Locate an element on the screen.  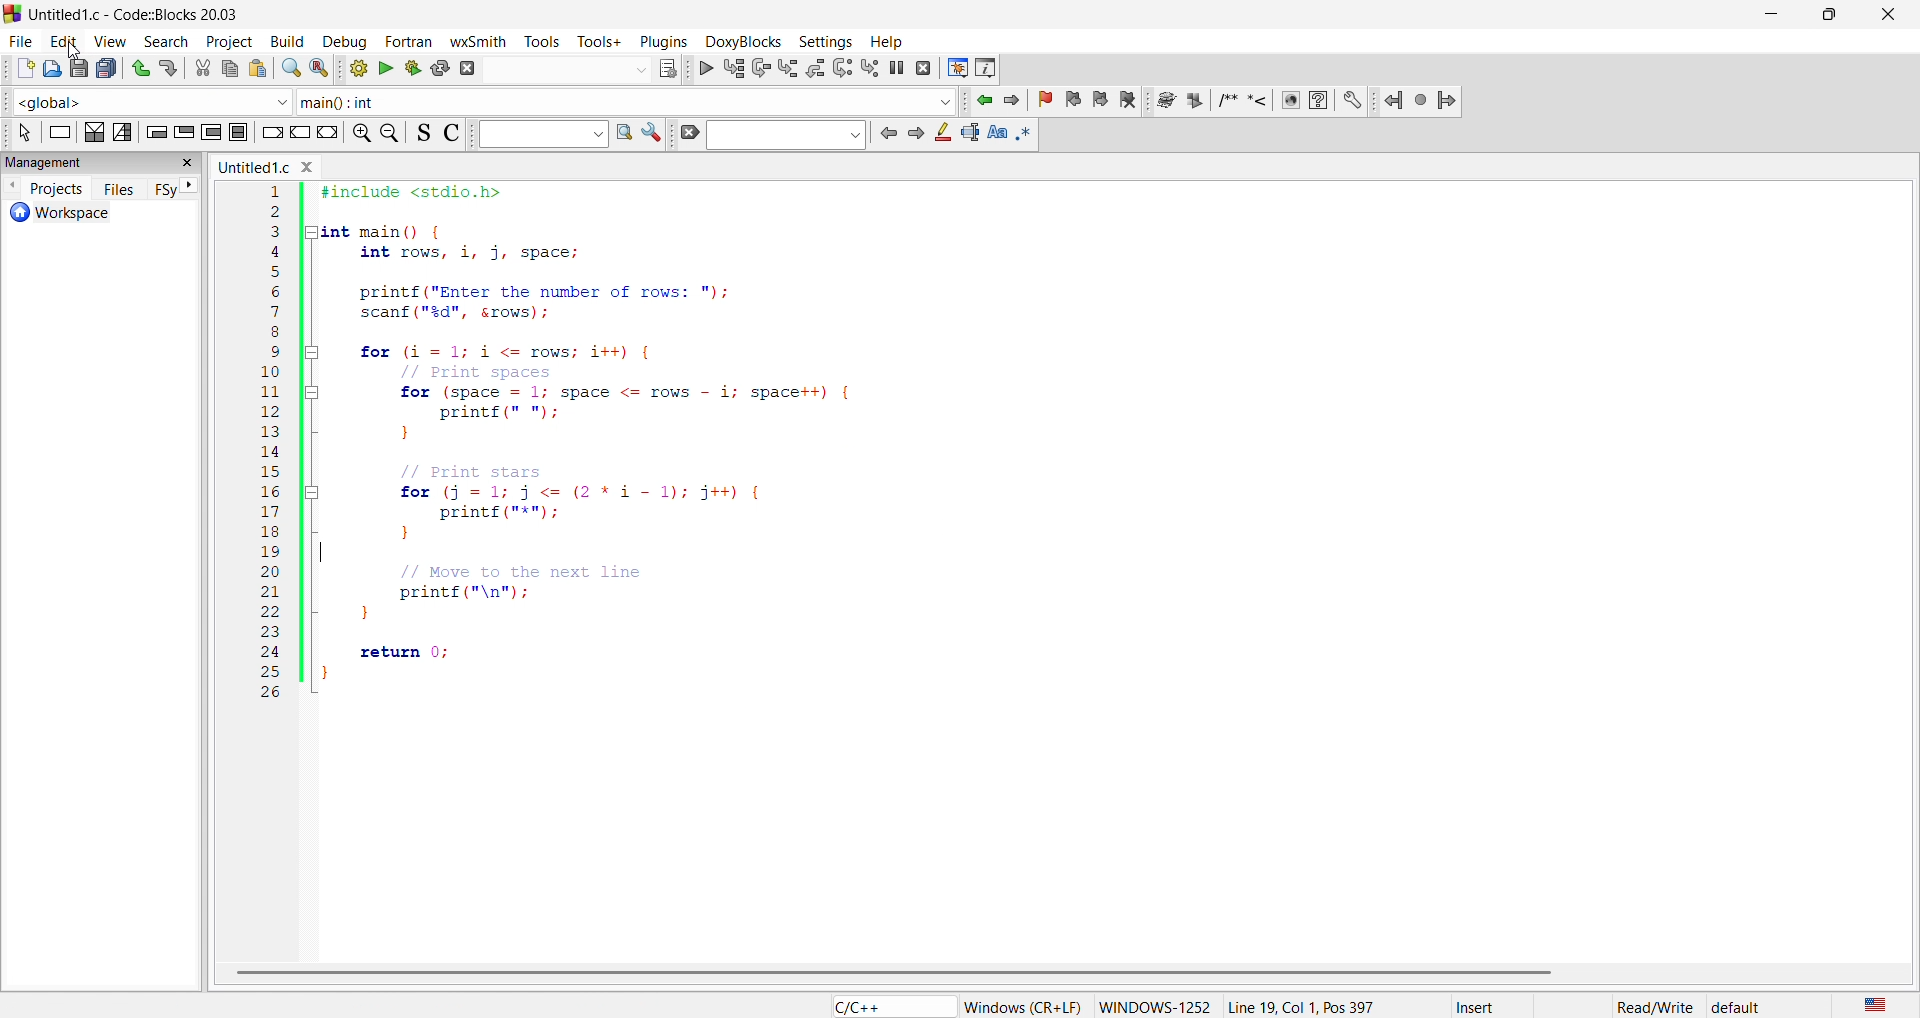
next  is located at coordinates (914, 134).